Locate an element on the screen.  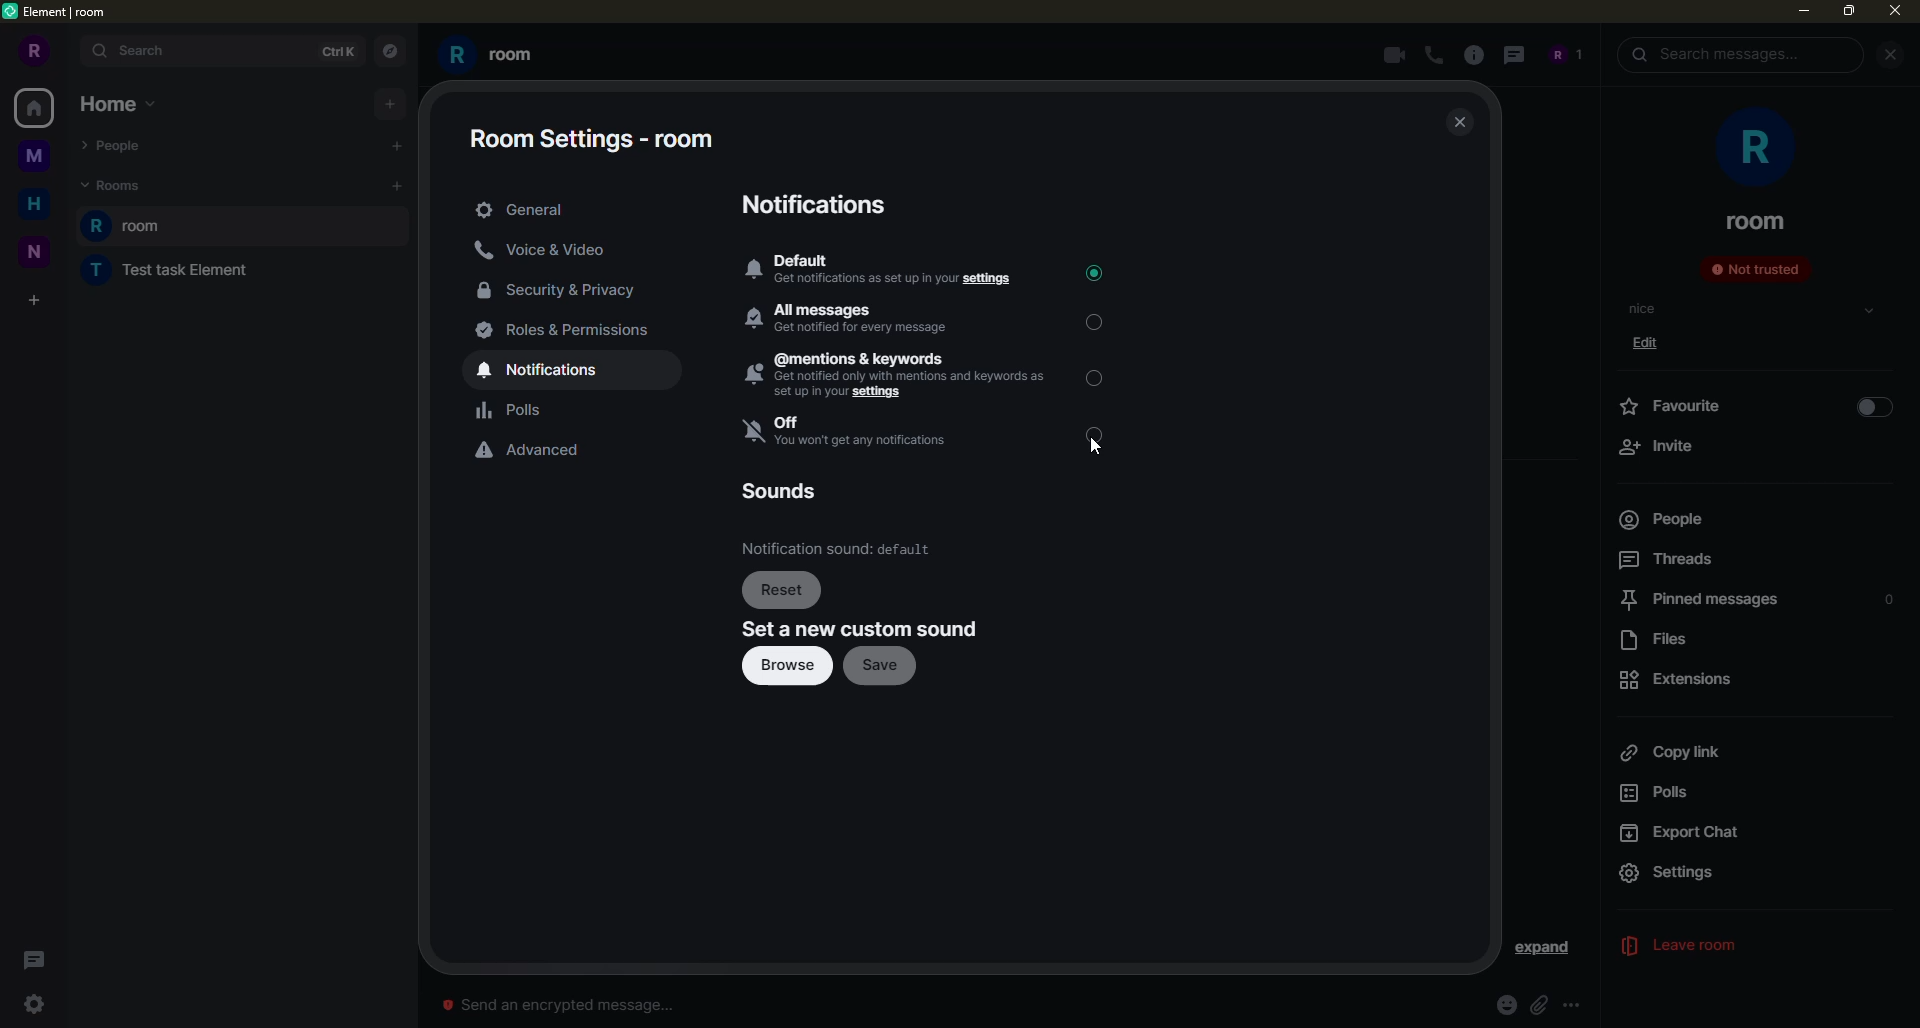
R is located at coordinates (34, 50).